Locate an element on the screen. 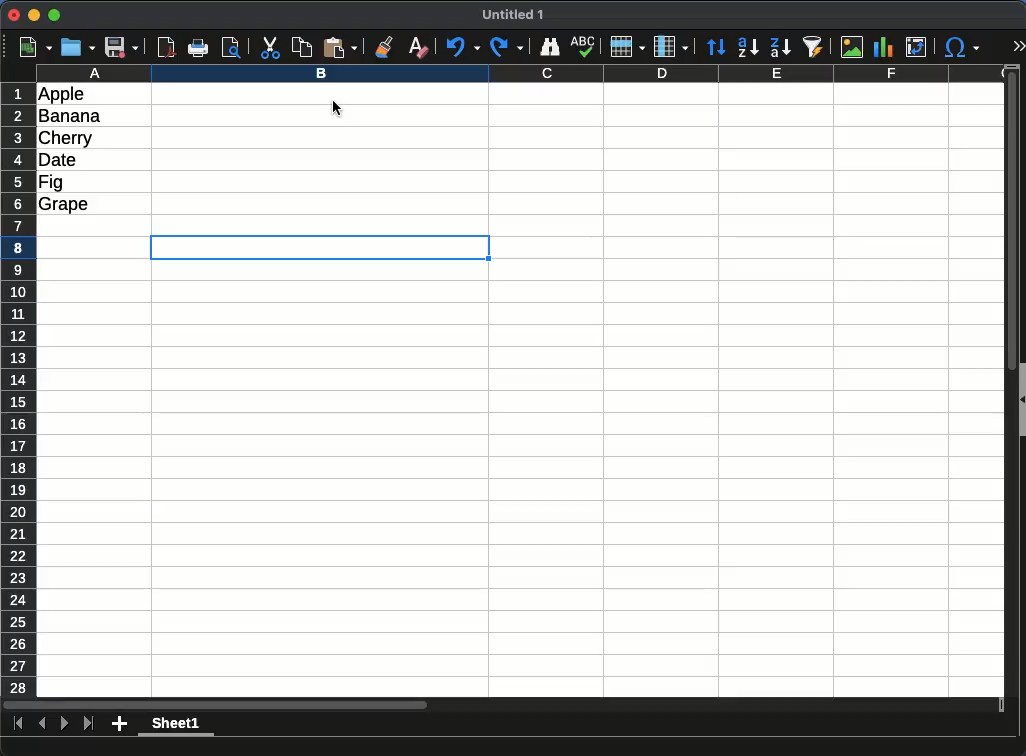  sheet1 is located at coordinates (176, 725).